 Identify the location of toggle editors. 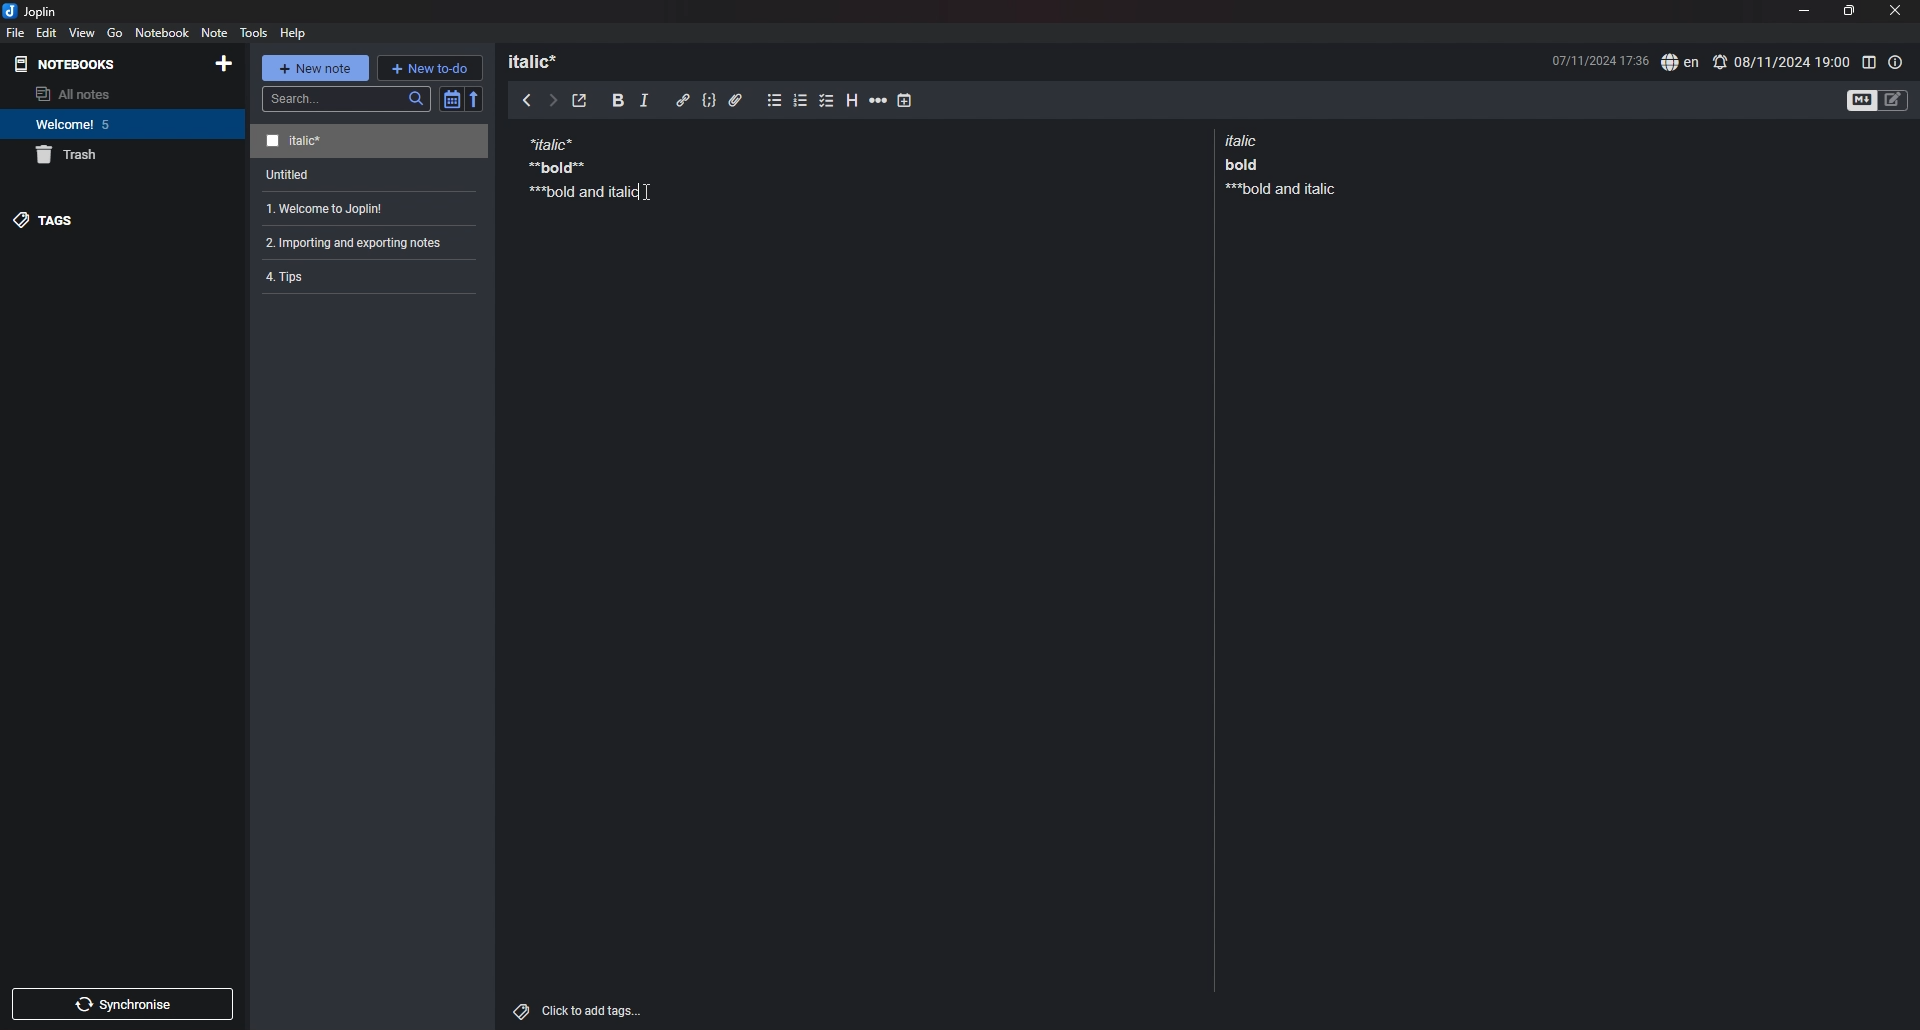
(1878, 99).